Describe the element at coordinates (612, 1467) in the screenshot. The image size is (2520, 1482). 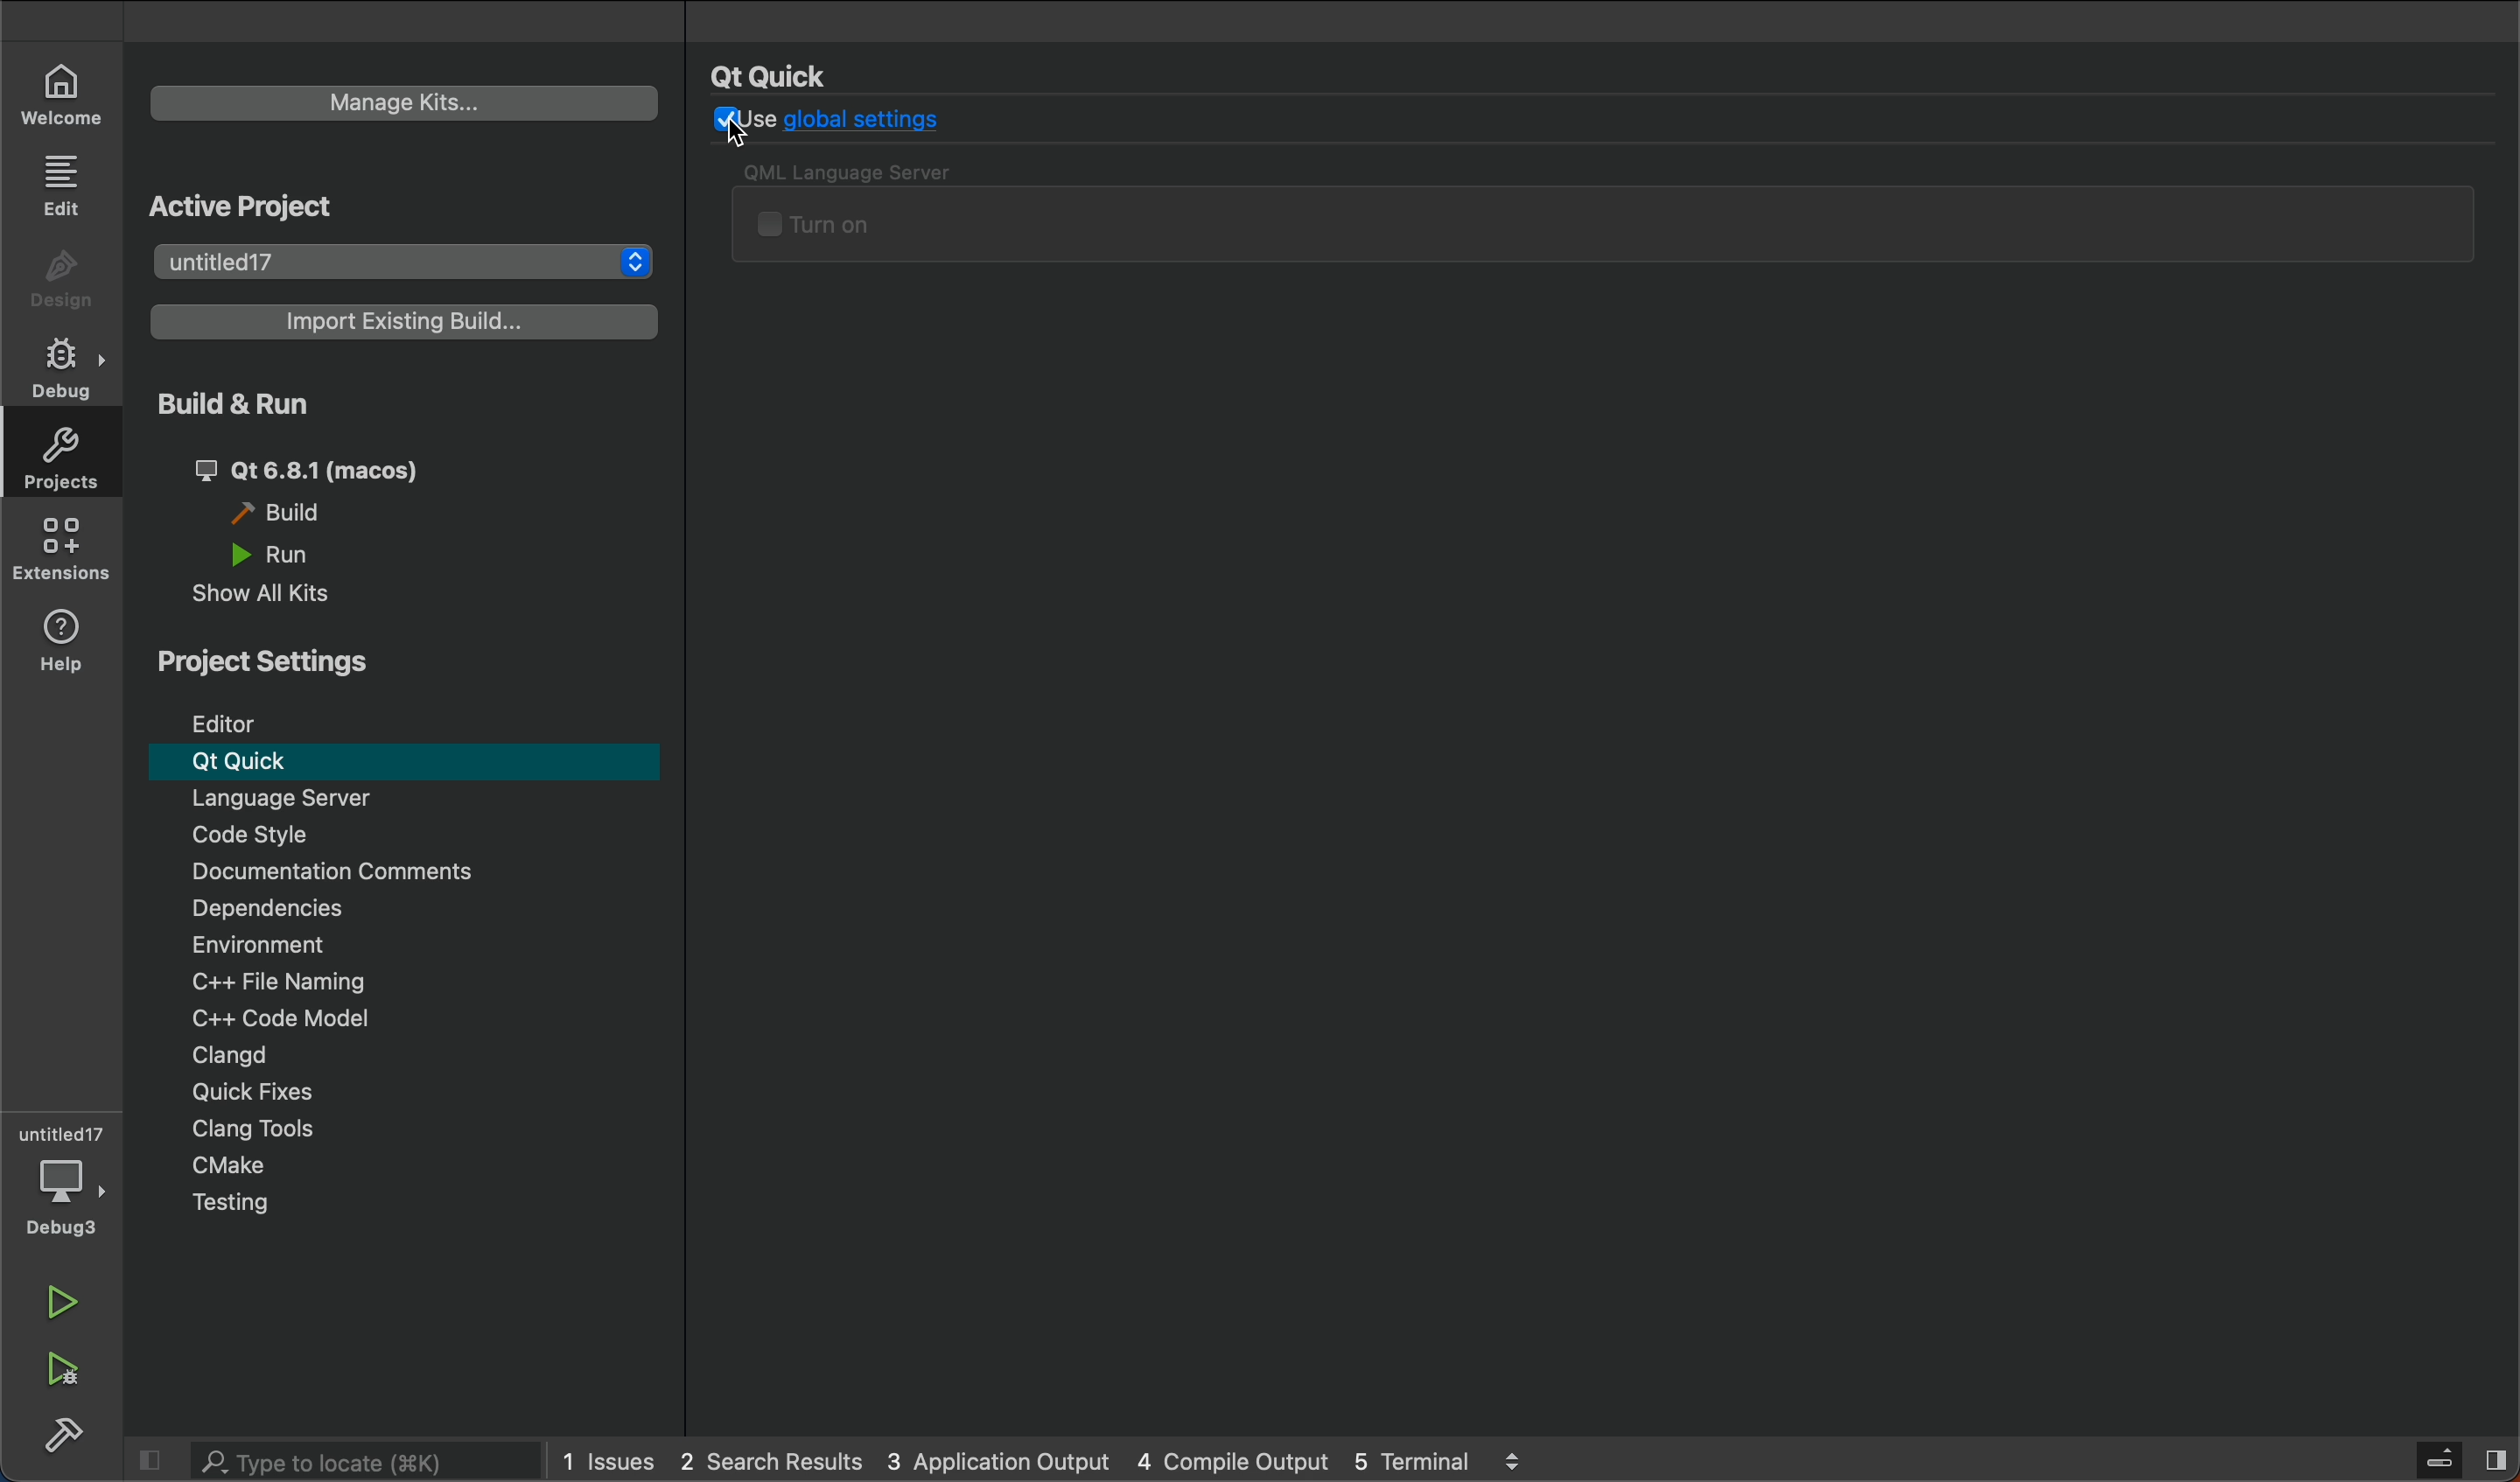
I see `issues` at that location.